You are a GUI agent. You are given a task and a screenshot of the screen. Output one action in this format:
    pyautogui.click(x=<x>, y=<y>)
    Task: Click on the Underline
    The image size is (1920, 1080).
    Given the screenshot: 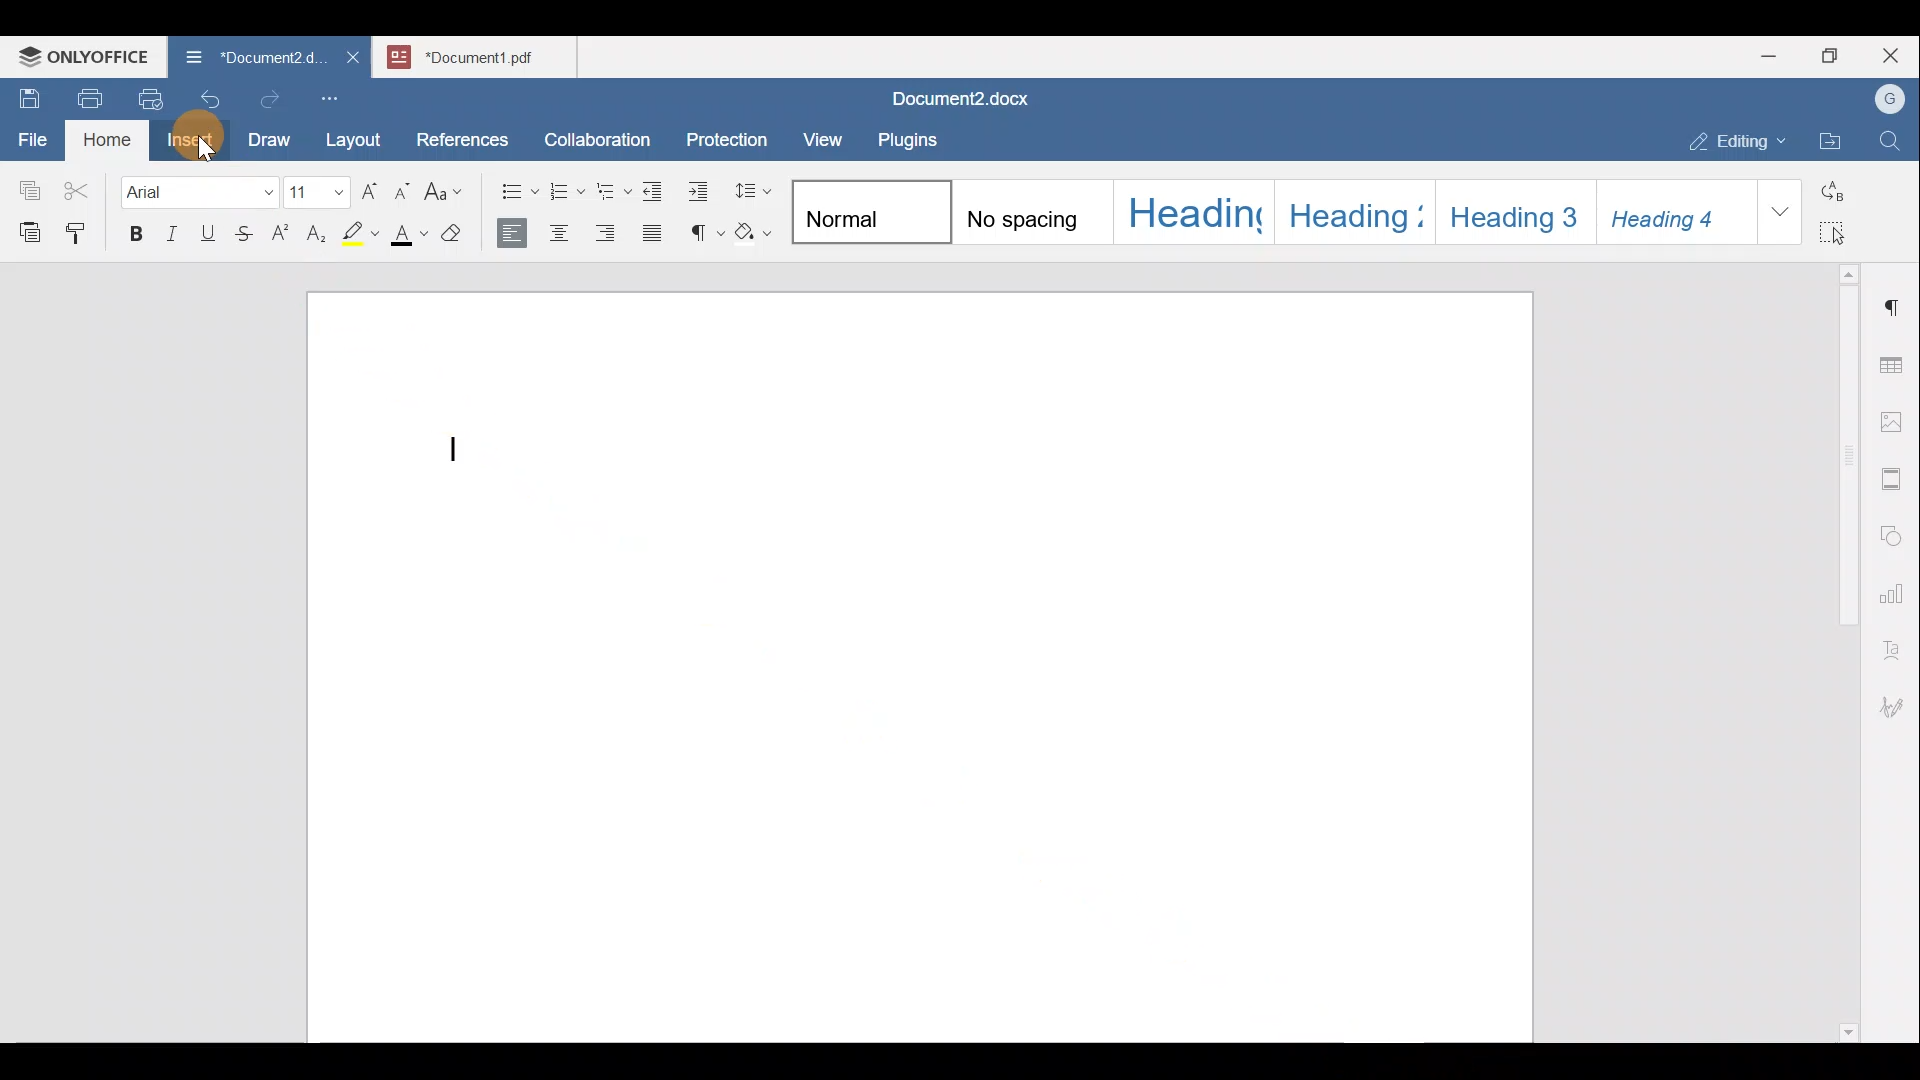 What is the action you would take?
    pyautogui.click(x=204, y=231)
    